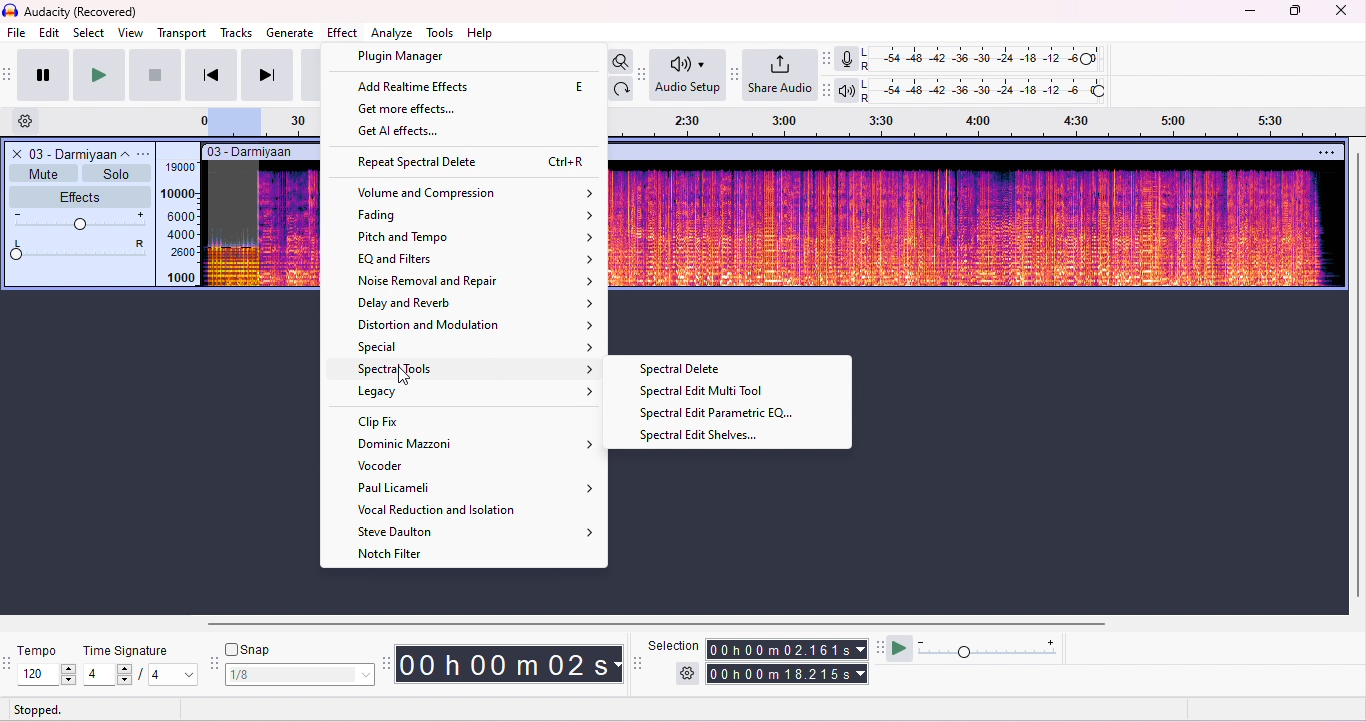  I want to click on special, so click(477, 348).